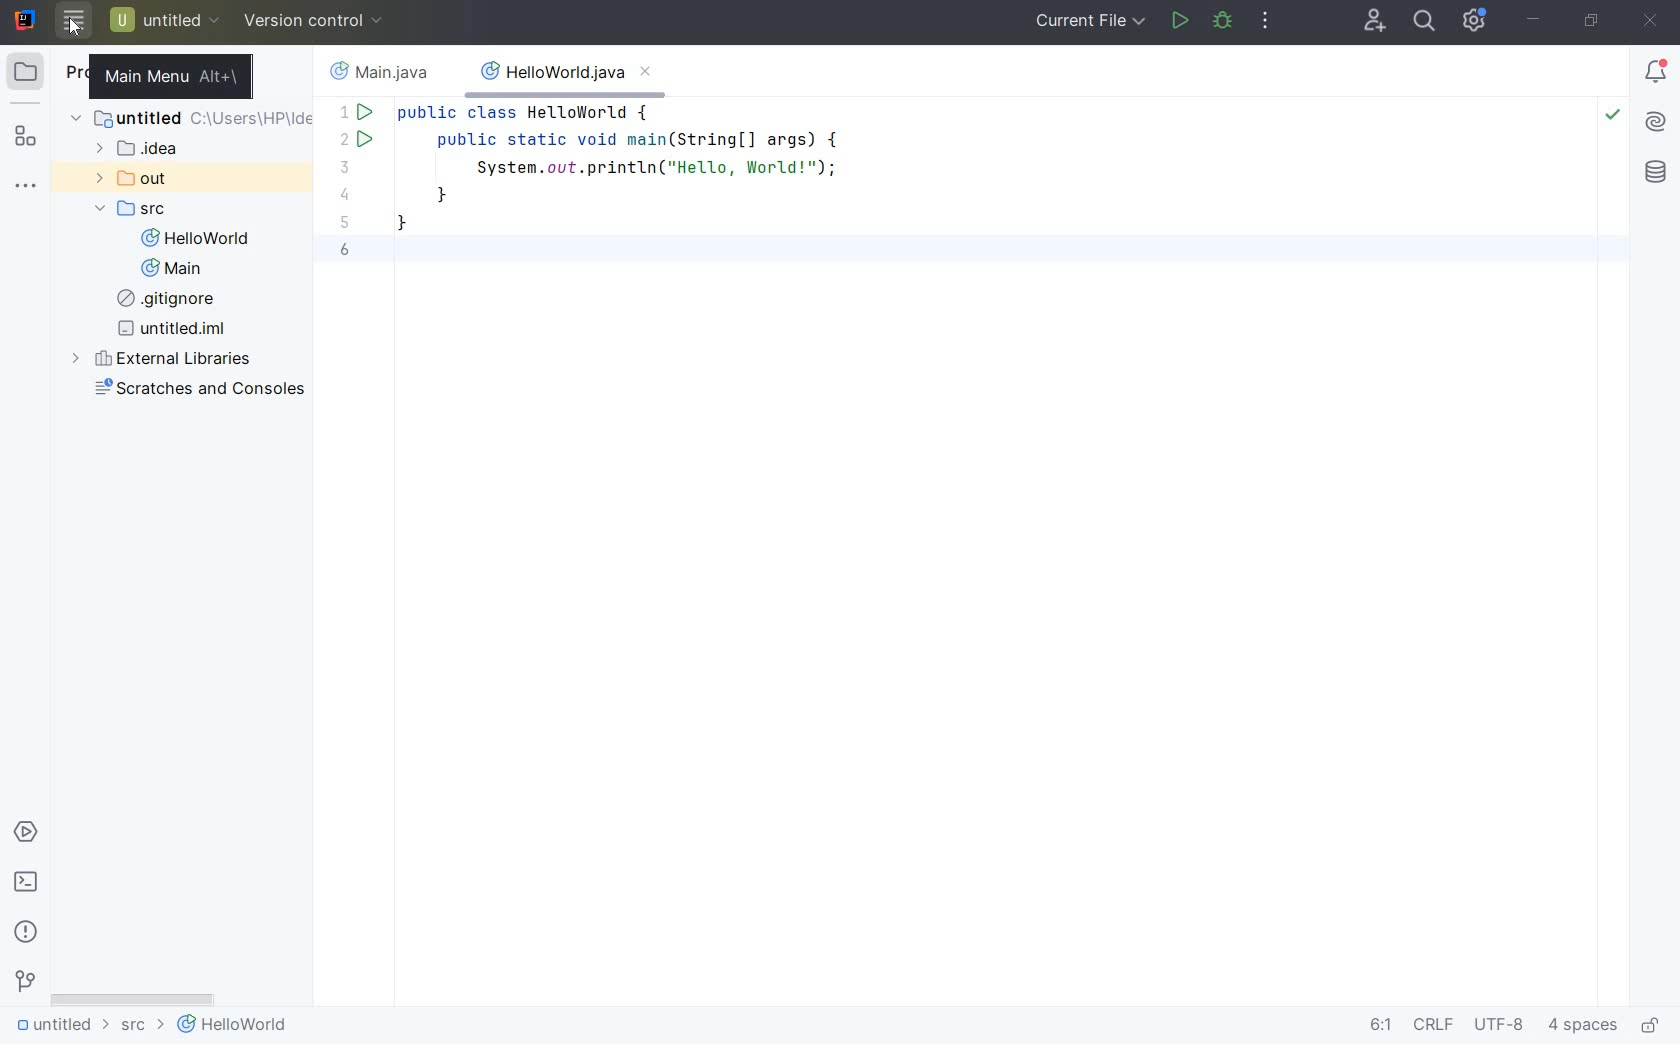 The width and height of the screenshot is (1680, 1044). What do you see at coordinates (58, 1028) in the screenshot?
I see `untitled` at bounding box center [58, 1028].